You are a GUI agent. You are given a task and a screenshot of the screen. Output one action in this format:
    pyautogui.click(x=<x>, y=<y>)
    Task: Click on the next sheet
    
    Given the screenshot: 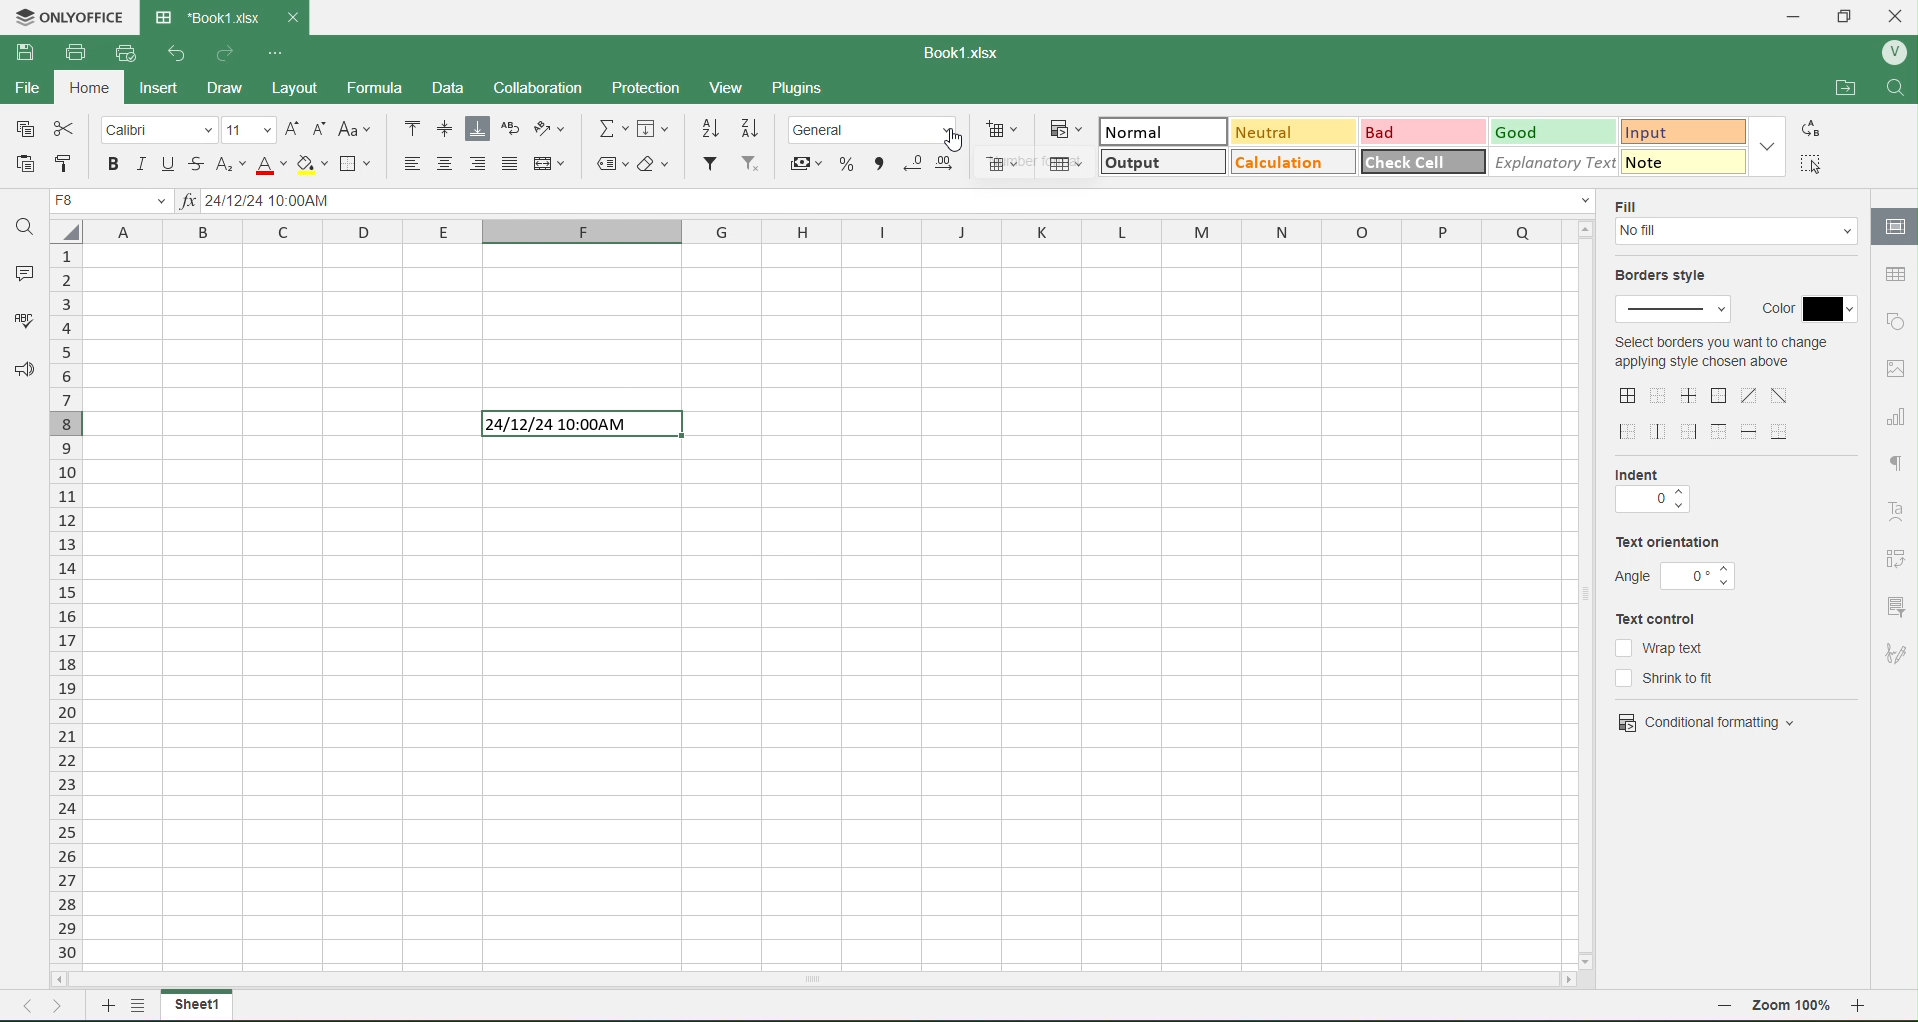 What is the action you would take?
    pyautogui.click(x=62, y=1004)
    